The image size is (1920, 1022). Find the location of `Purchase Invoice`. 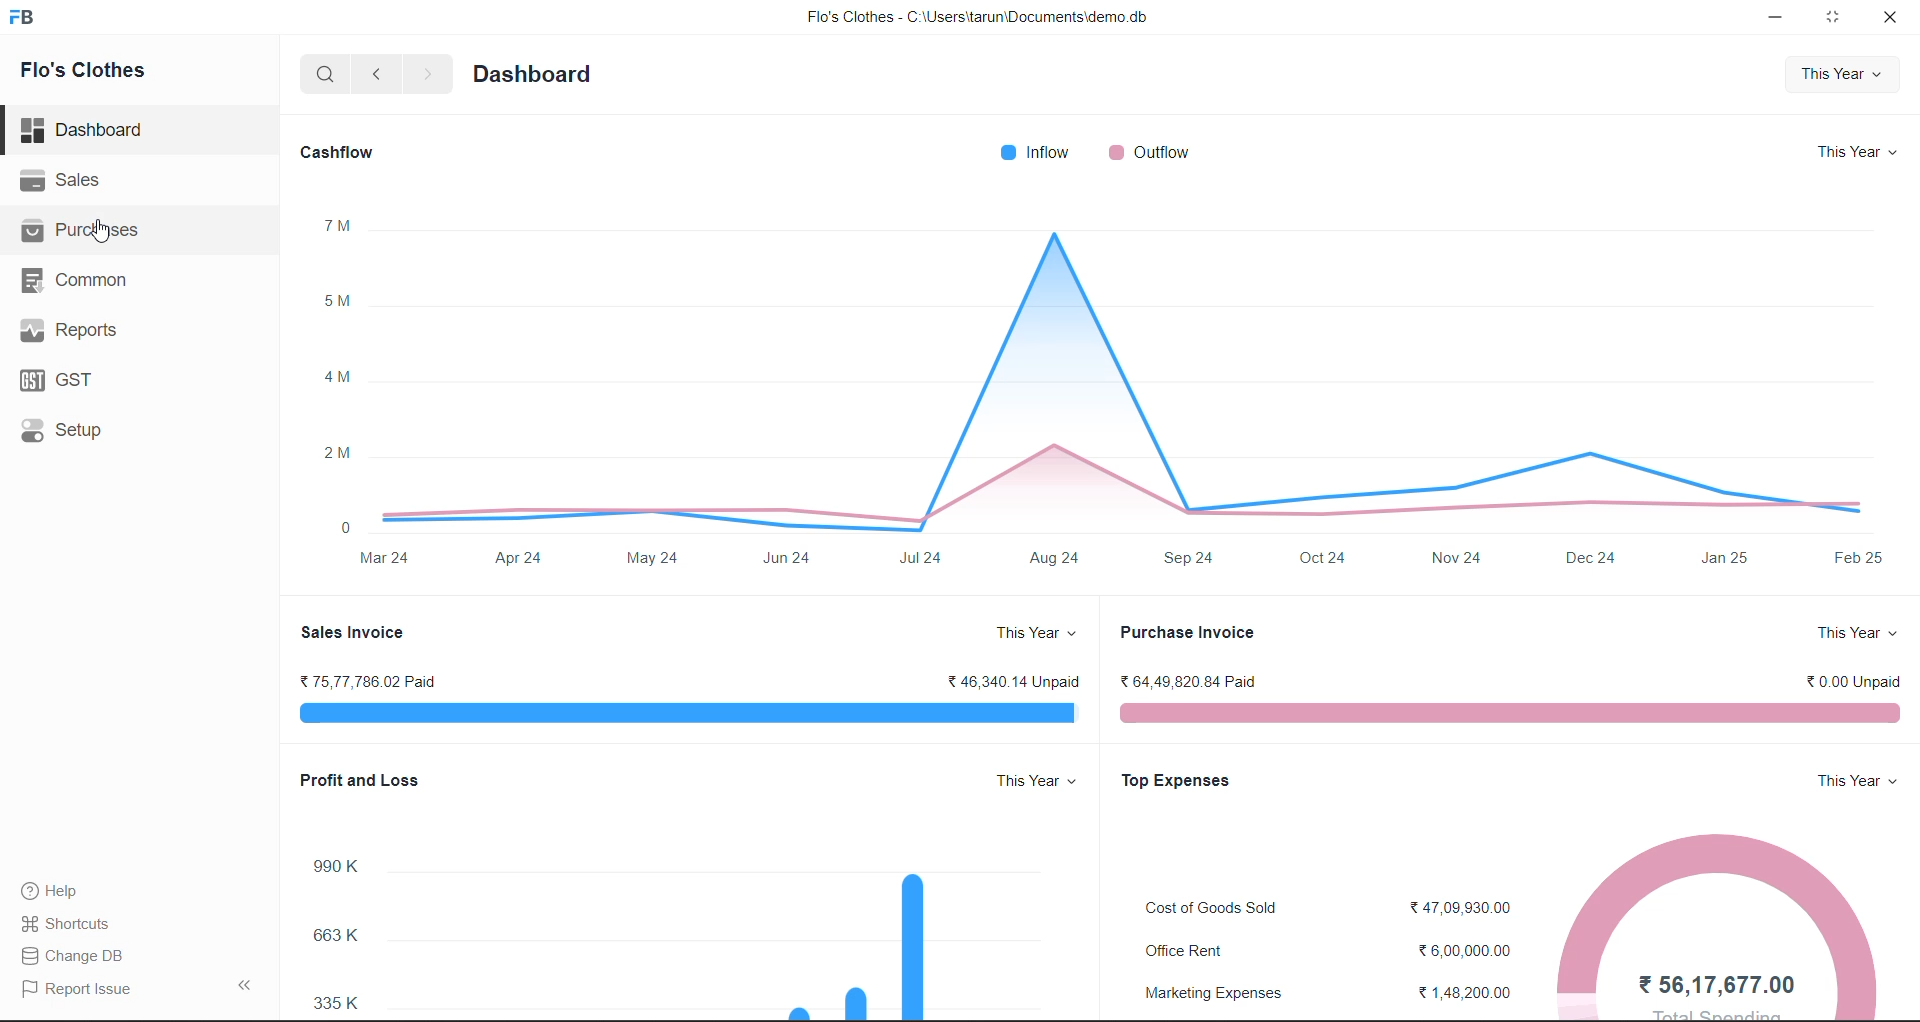

Purchase Invoice is located at coordinates (1187, 633).